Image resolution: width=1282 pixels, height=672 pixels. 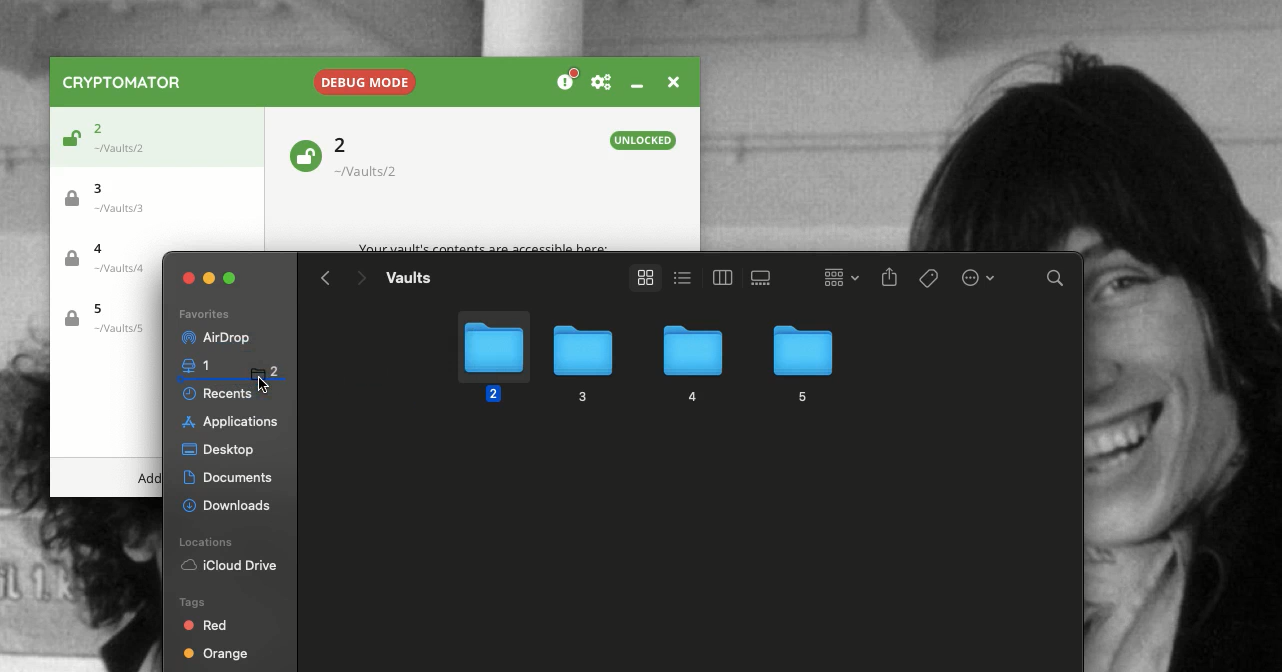 I want to click on Vault 2, so click(x=126, y=134).